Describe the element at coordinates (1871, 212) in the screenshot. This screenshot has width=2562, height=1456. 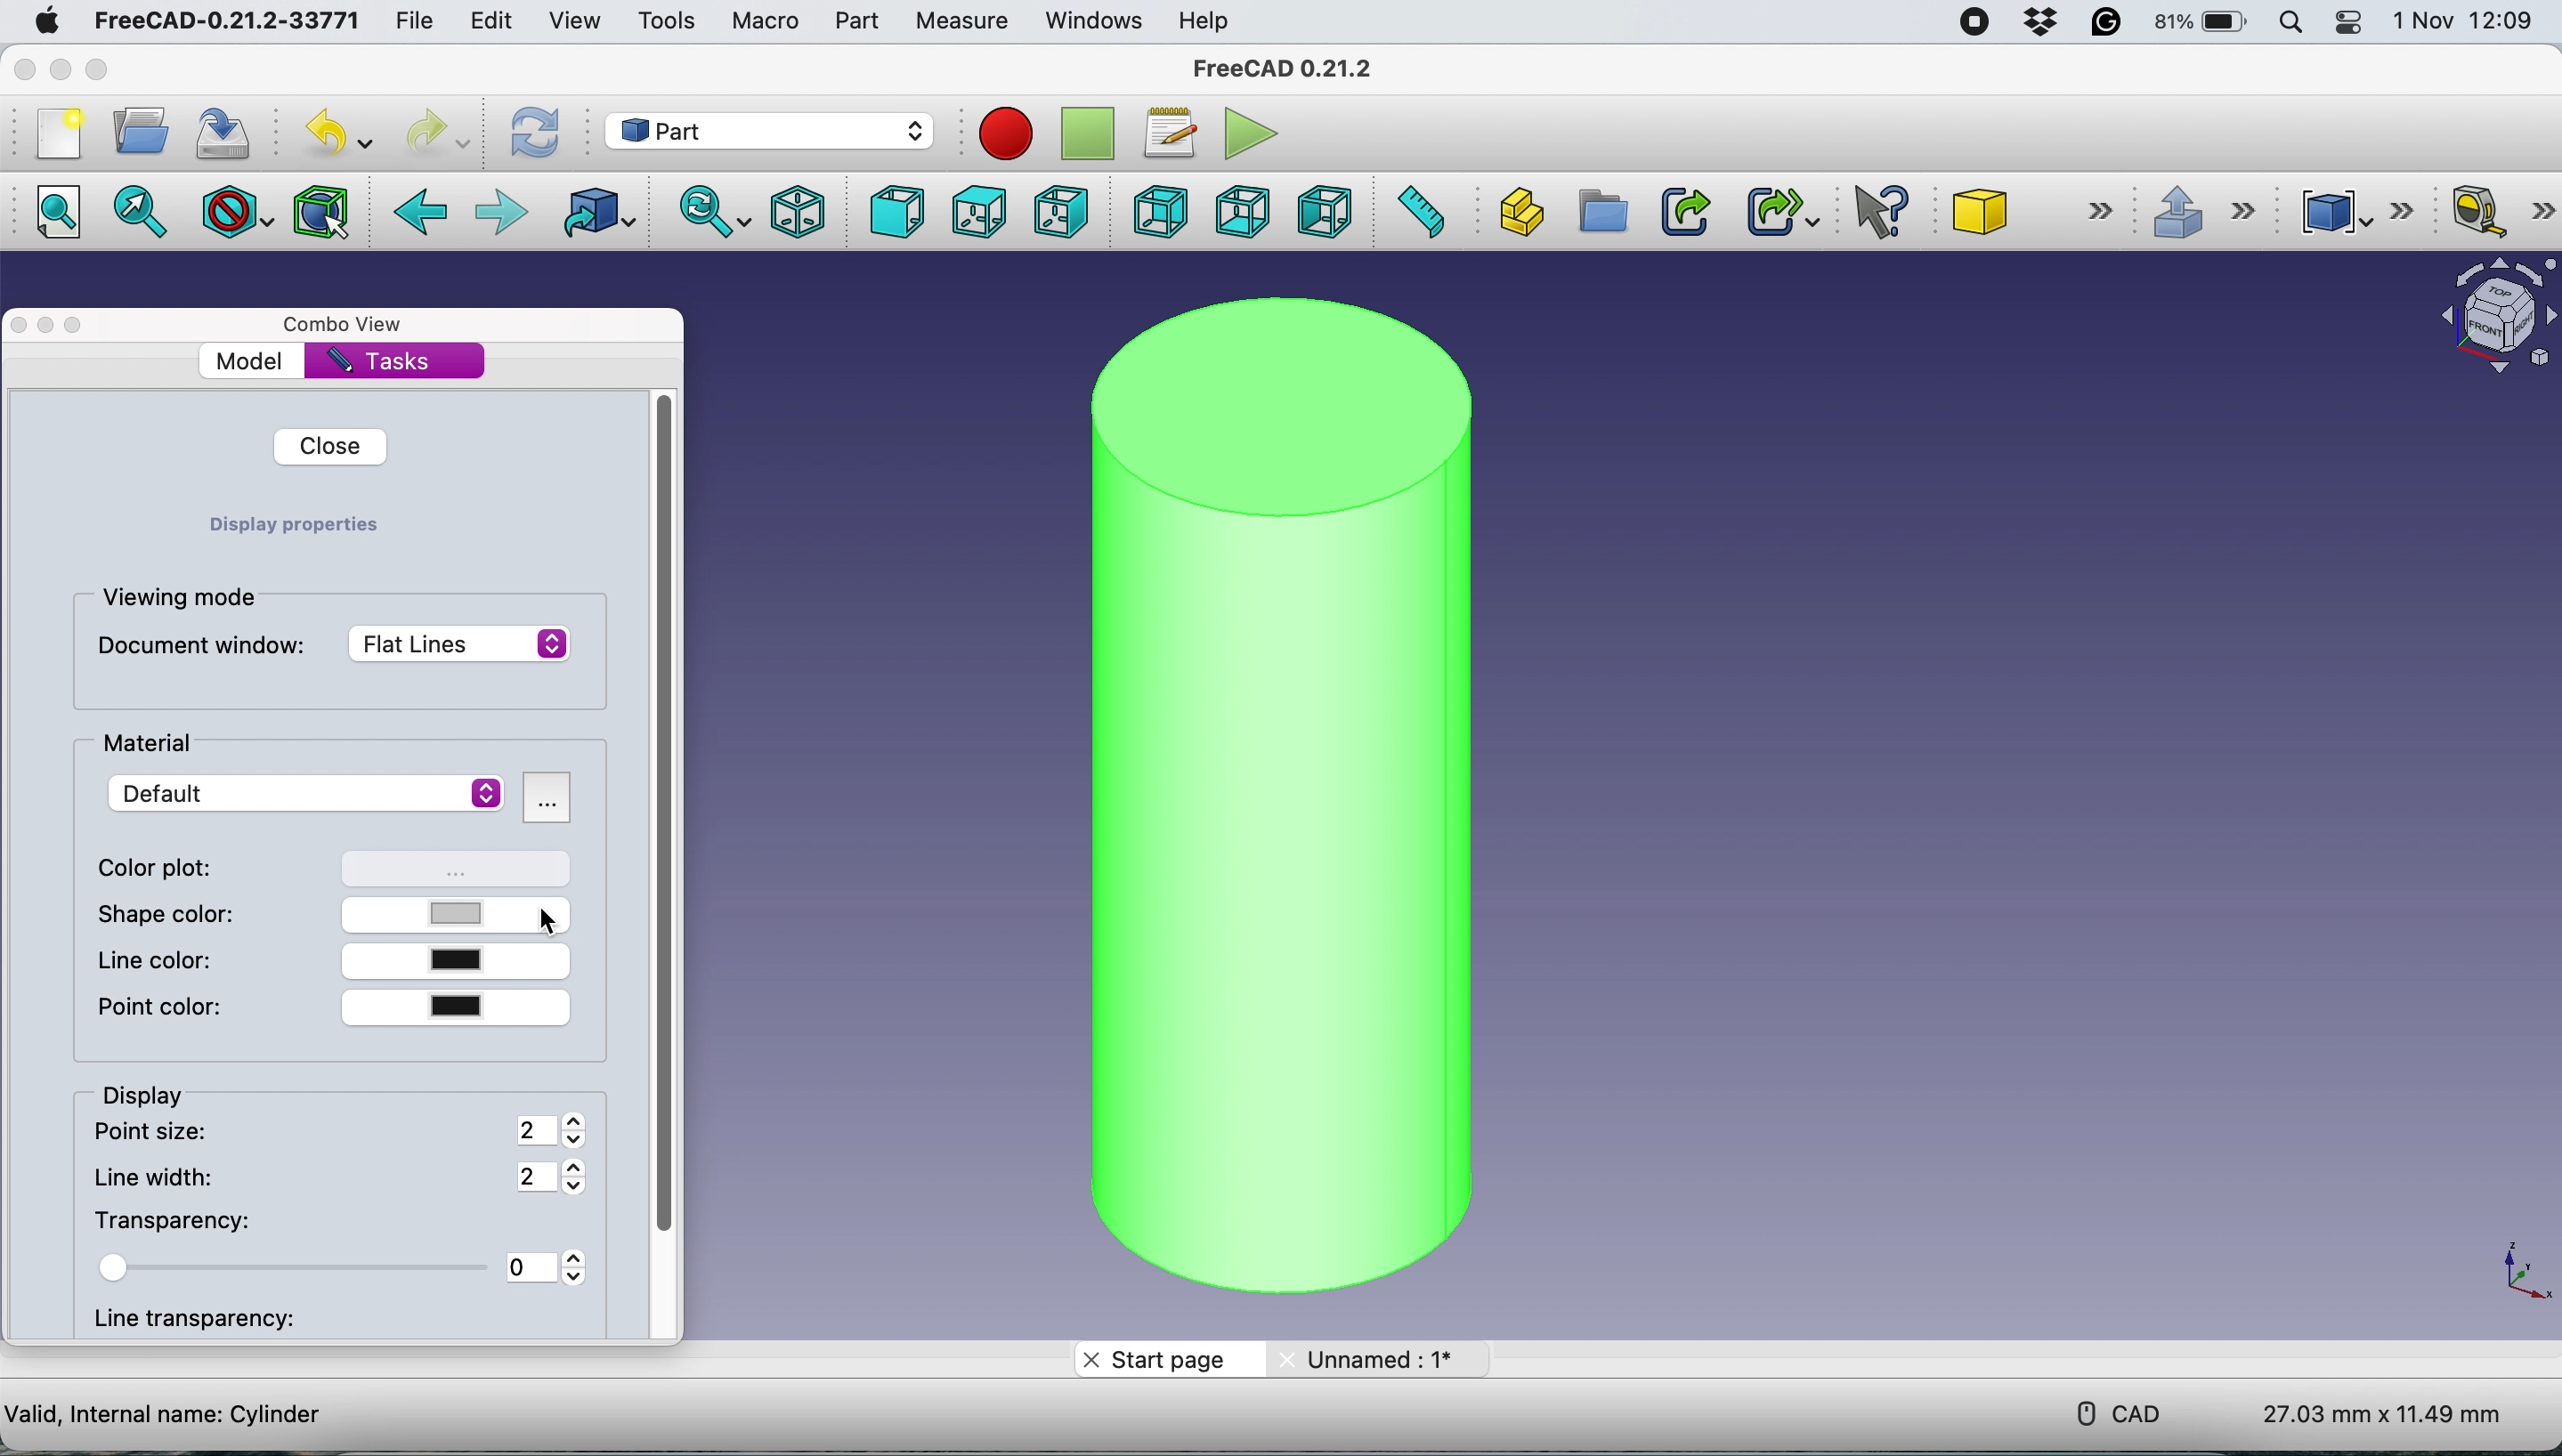
I see `what's this` at that location.